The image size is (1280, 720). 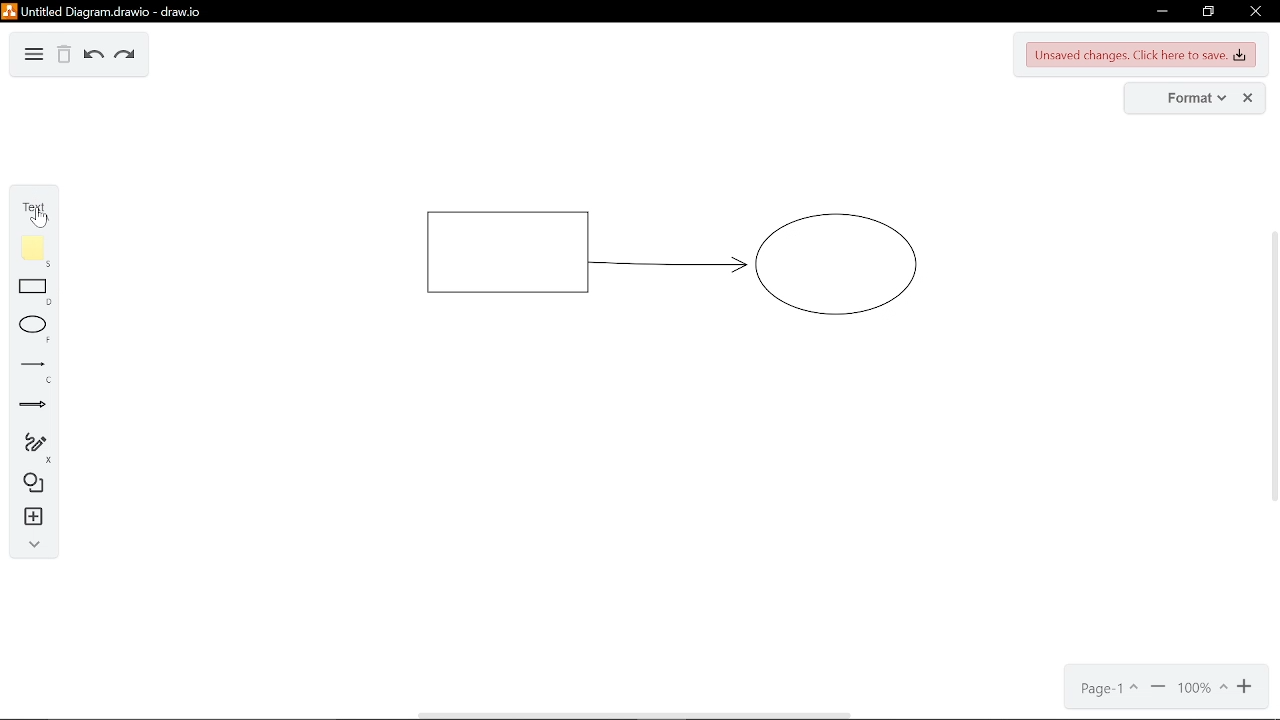 What do you see at coordinates (33, 57) in the screenshot?
I see `diagram` at bounding box center [33, 57].